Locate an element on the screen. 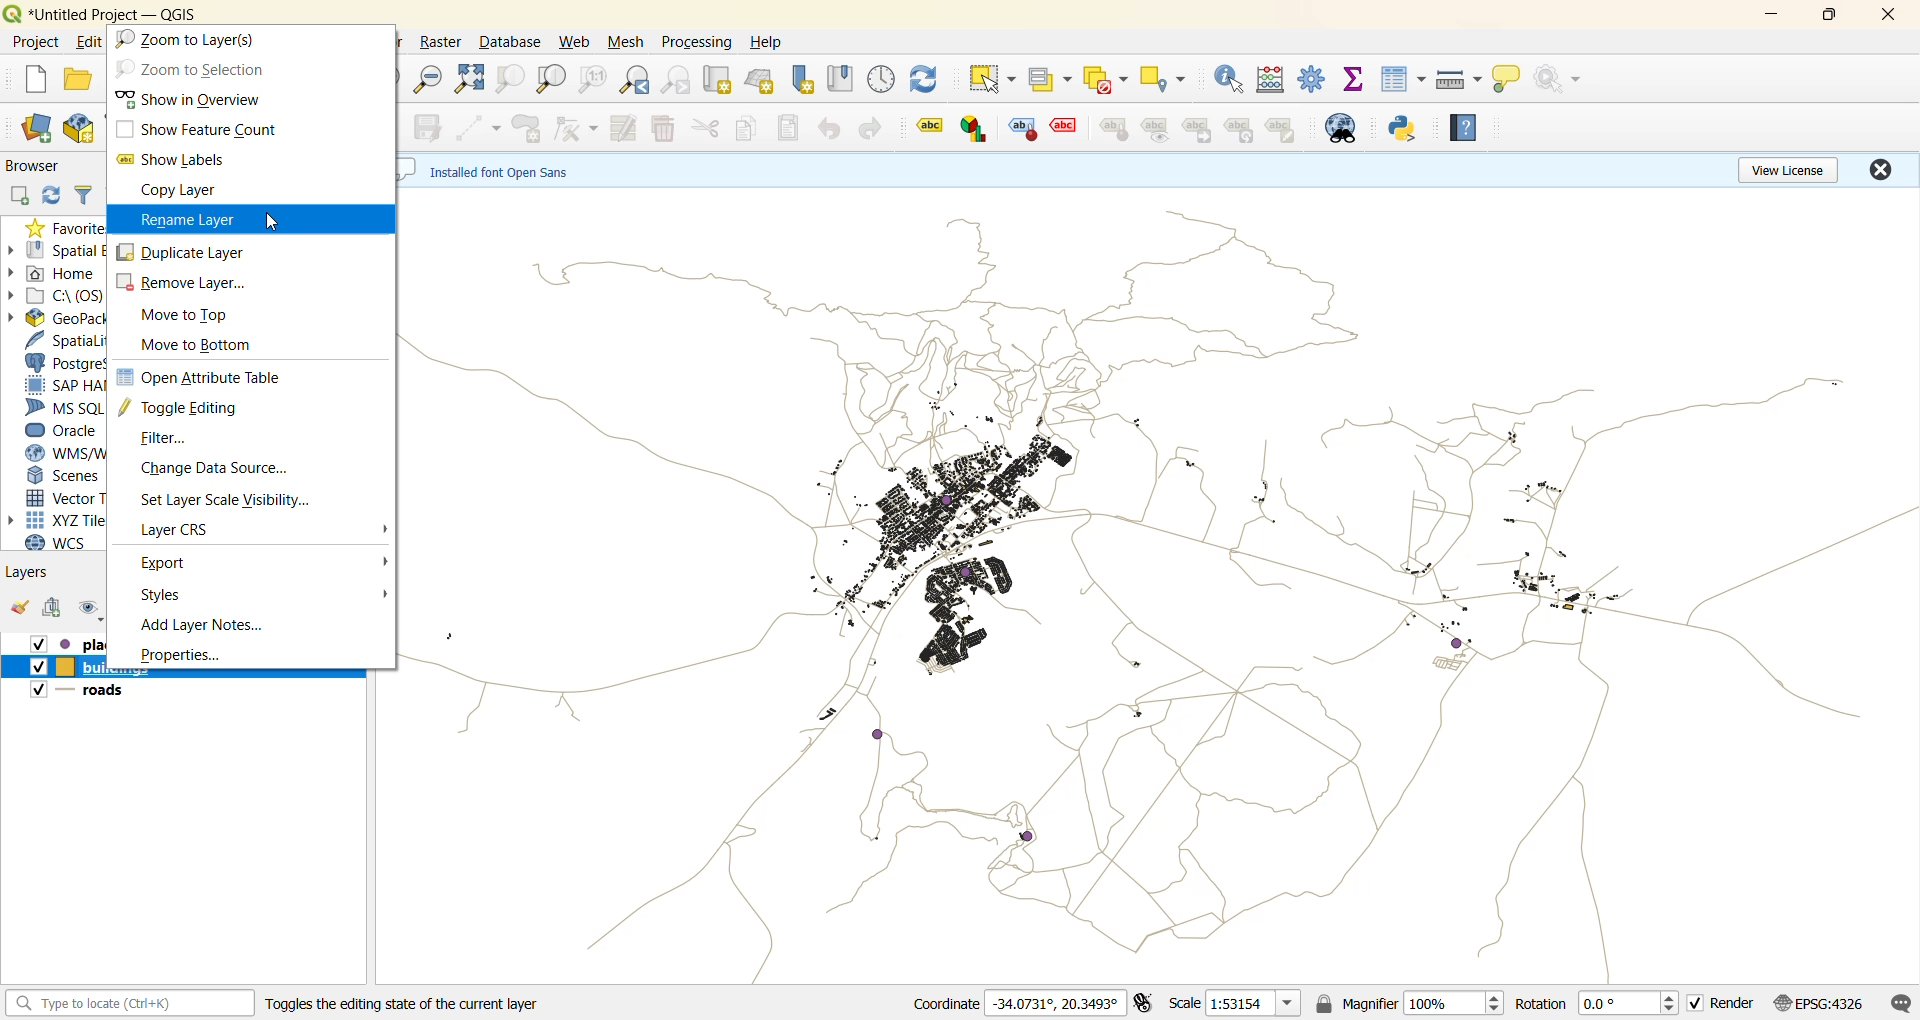 Image resolution: width=1920 pixels, height=1020 pixels. select is located at coordinates (991, 79).